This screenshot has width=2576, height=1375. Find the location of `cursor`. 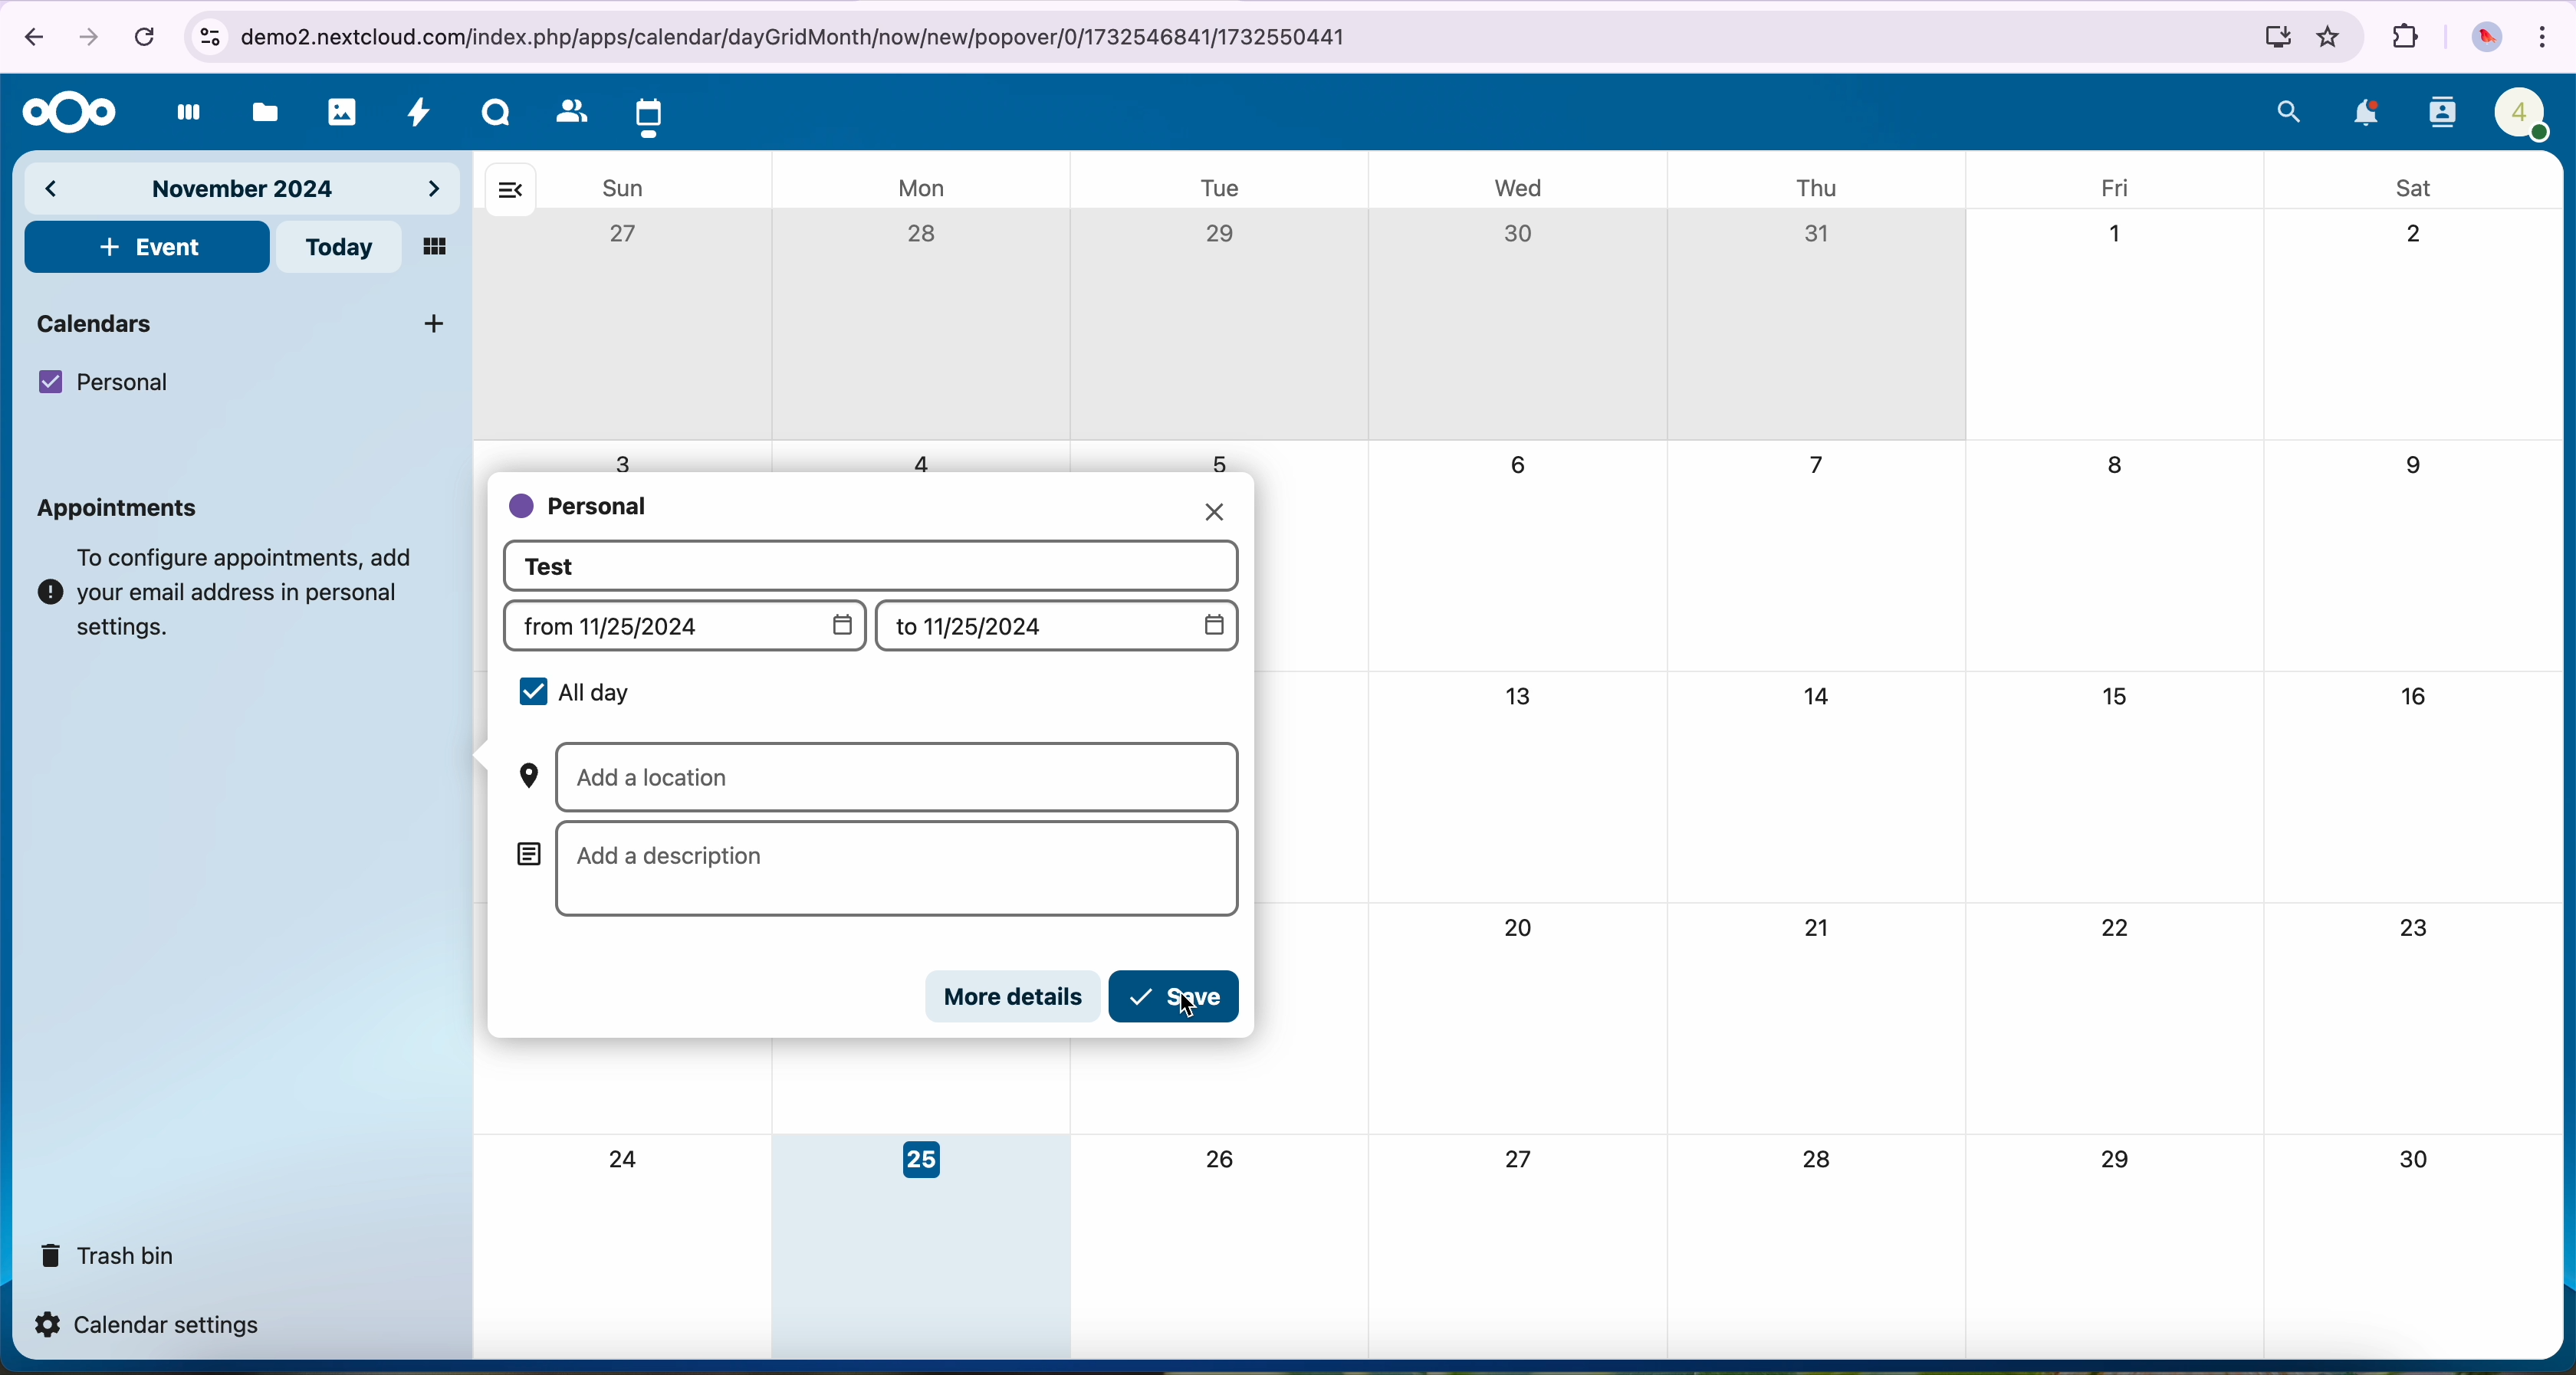

cursor is located at coordinates (1191, 1010).